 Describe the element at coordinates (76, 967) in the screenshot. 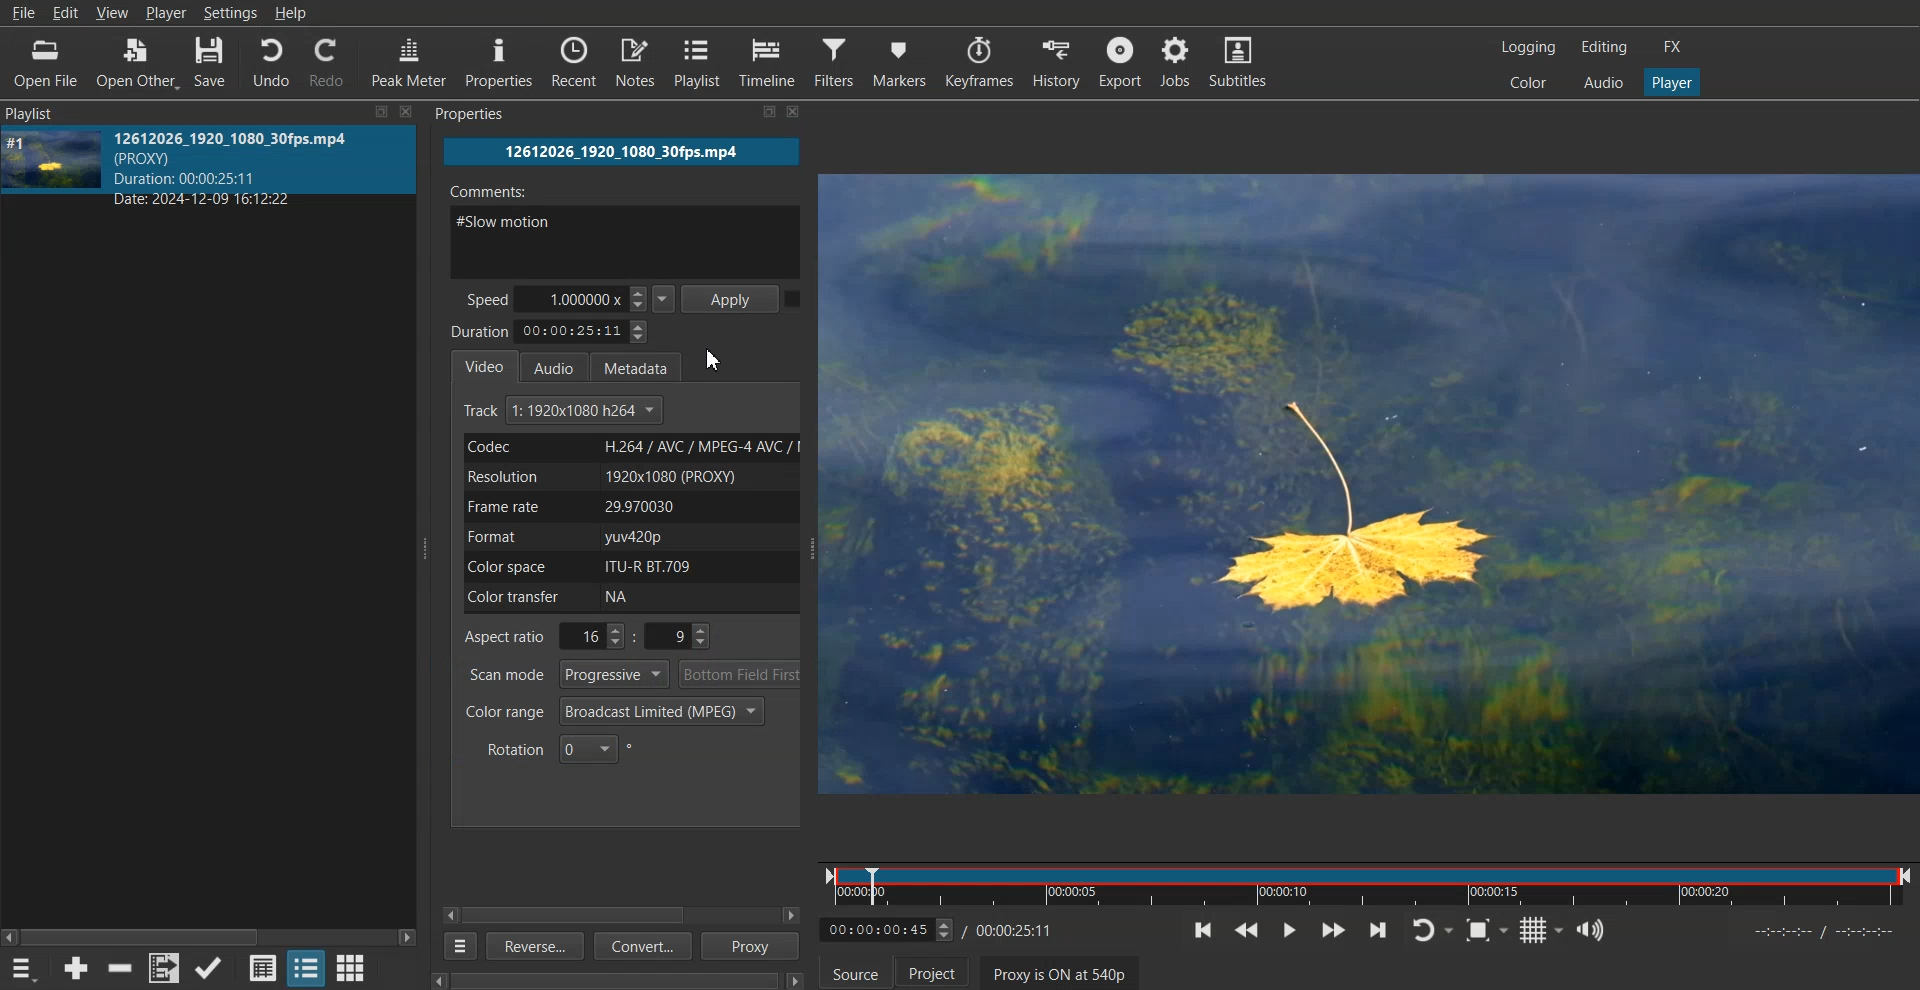

I see `Add source to the playlist` at that location.